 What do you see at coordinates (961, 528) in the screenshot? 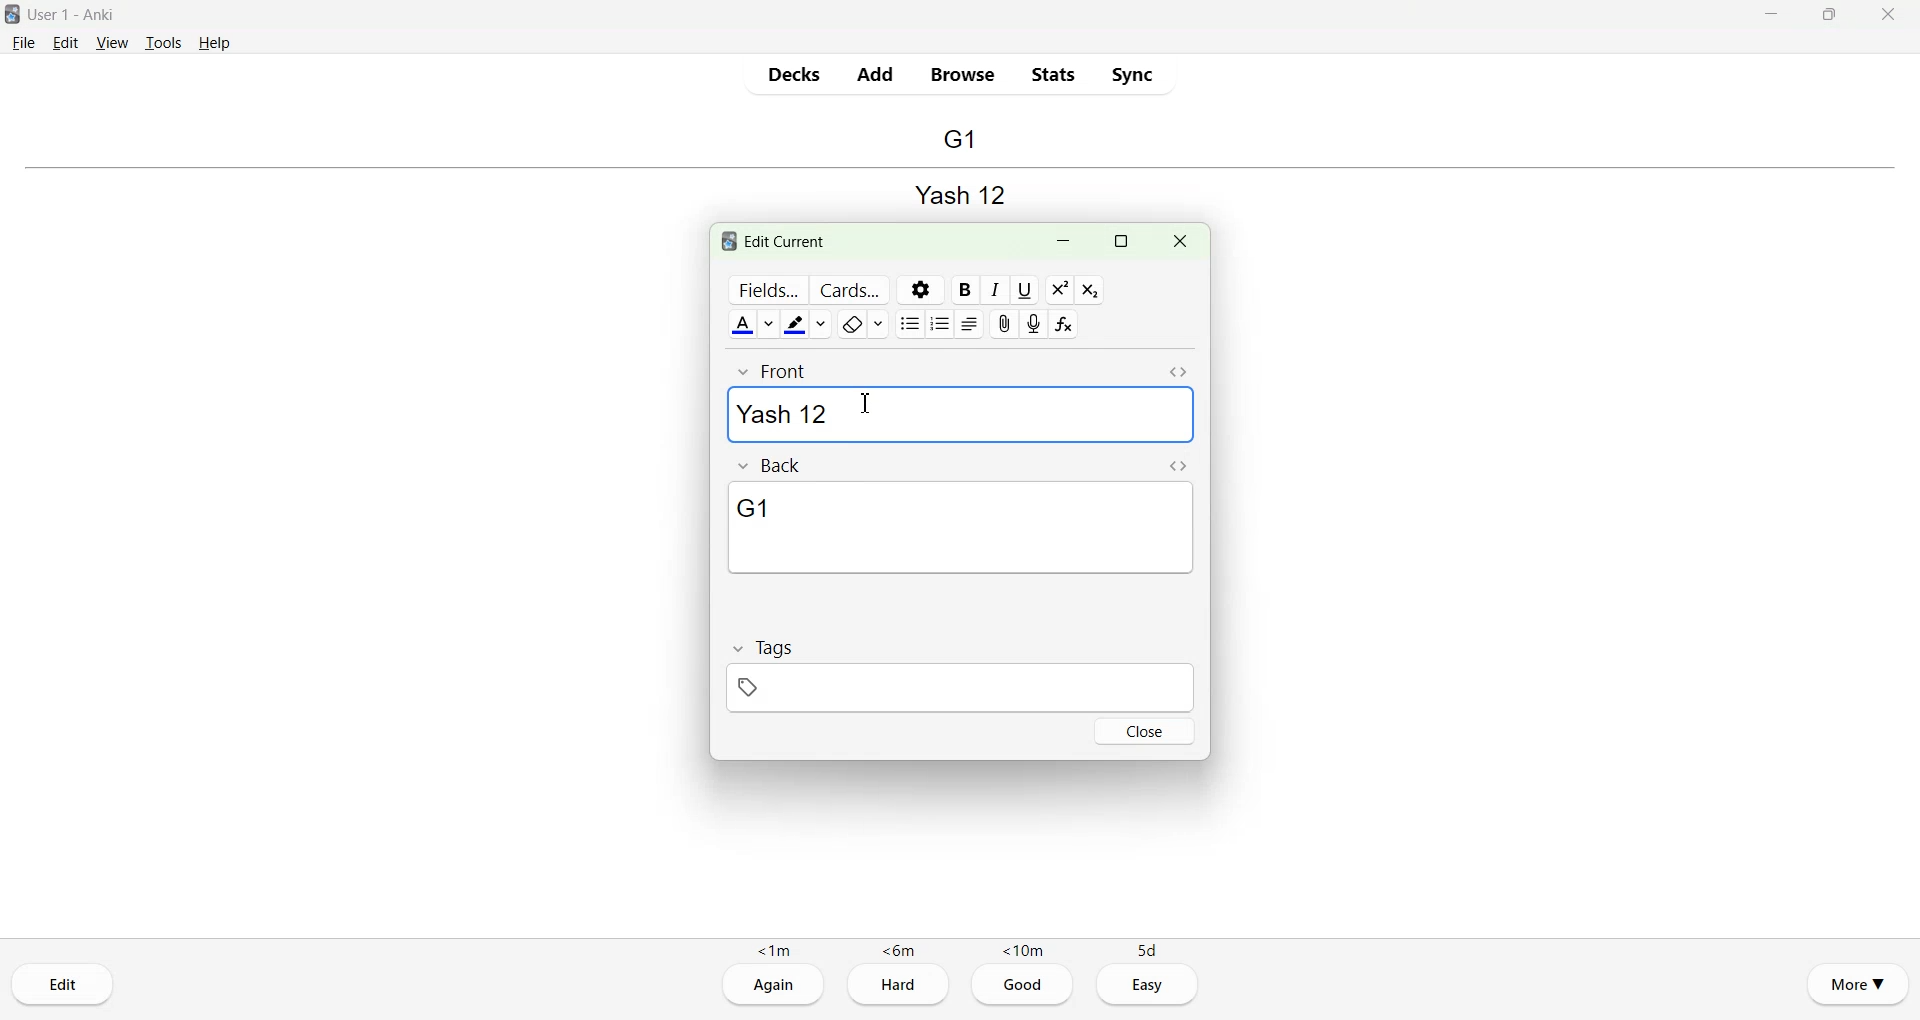
I see `G1` at bounding box center [961, 528].